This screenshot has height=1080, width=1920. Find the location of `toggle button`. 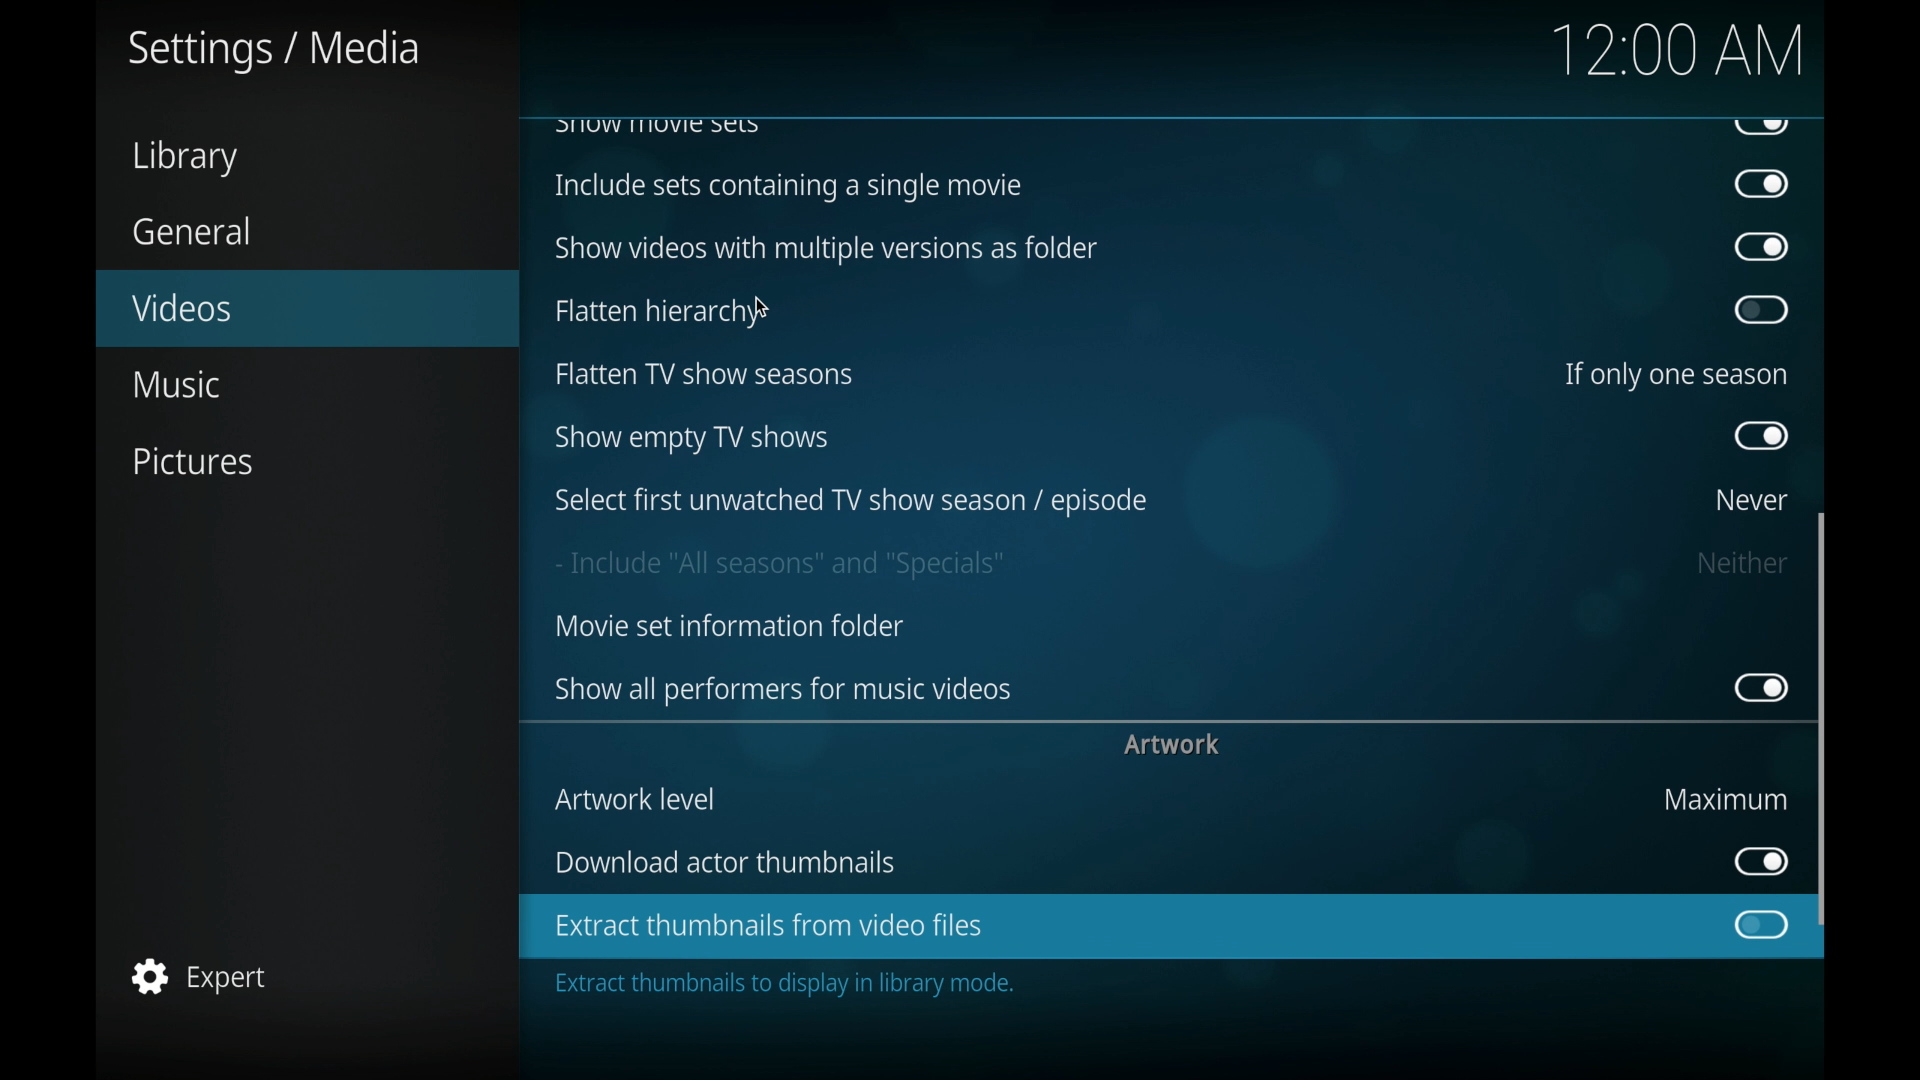

toggle button is located at coordinates (1762, 436).